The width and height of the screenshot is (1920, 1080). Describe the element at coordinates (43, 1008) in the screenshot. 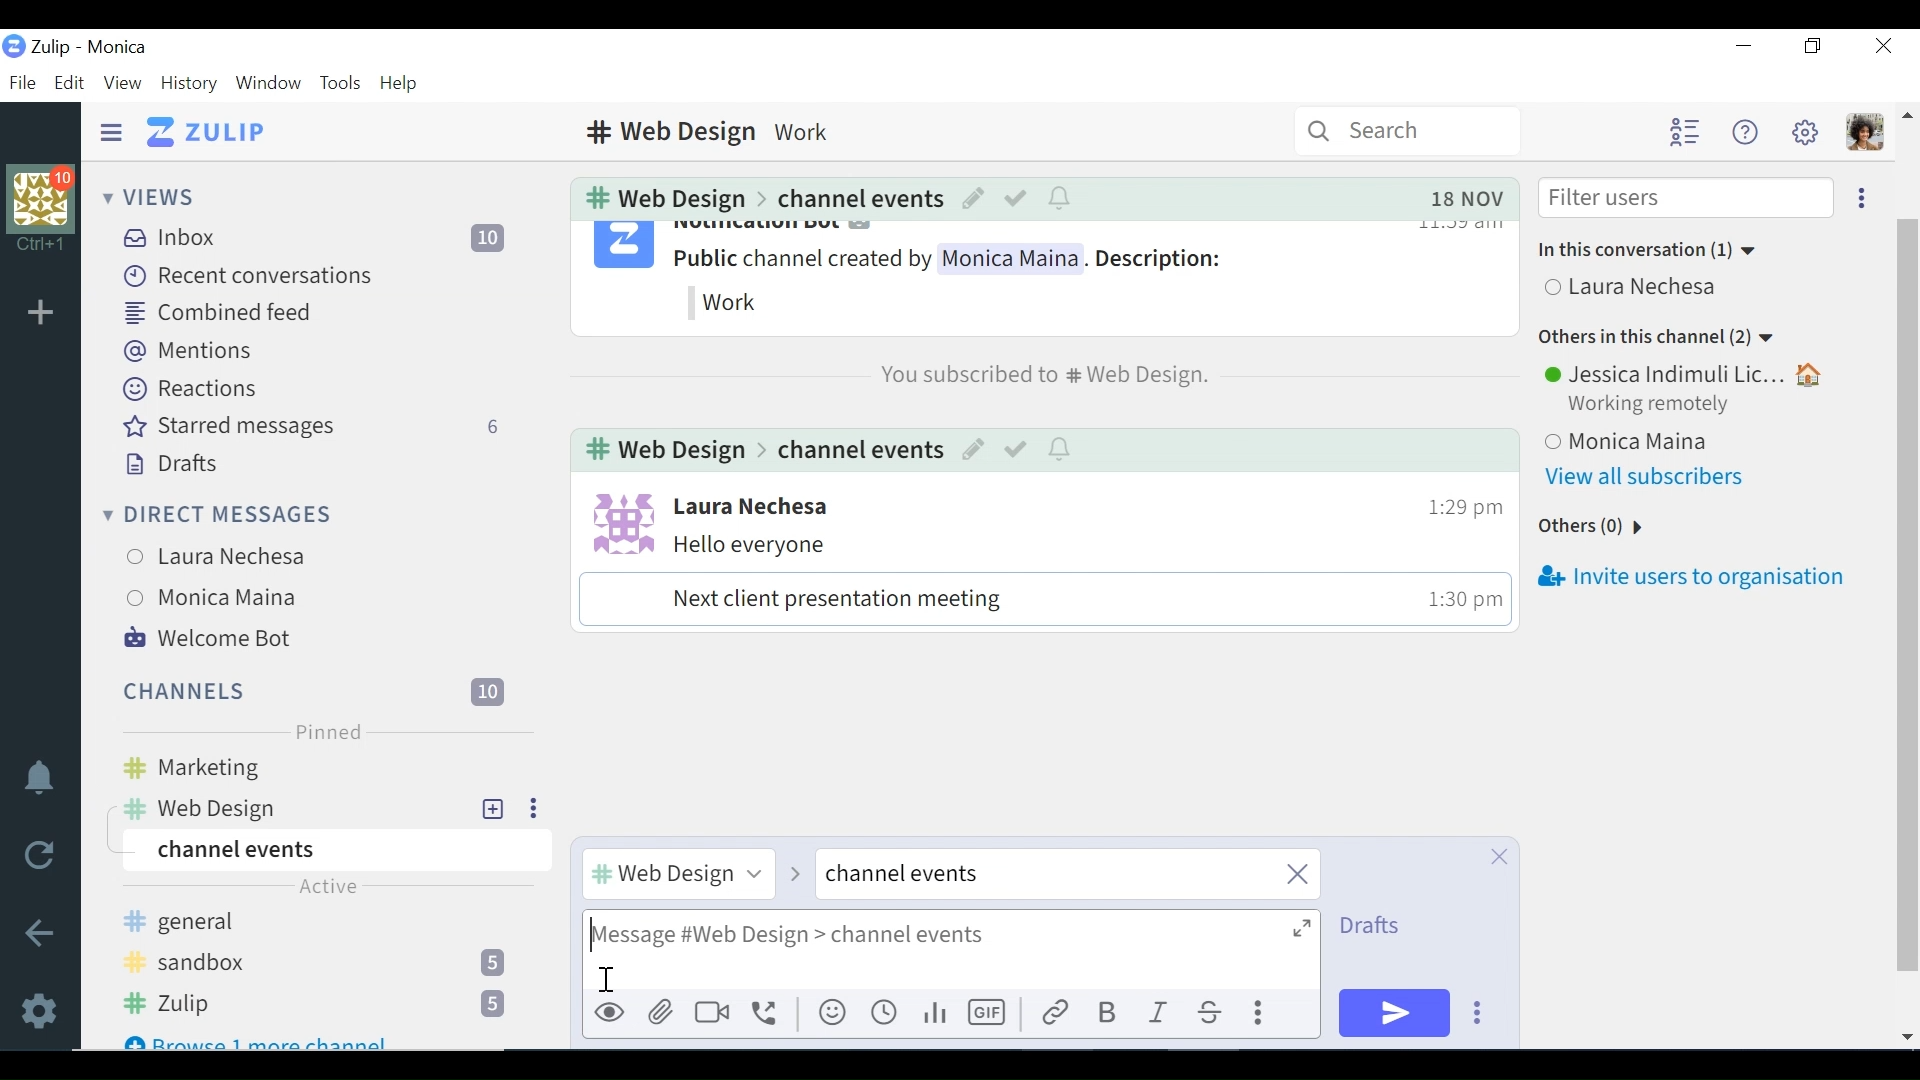

I see `Settings` at that location.